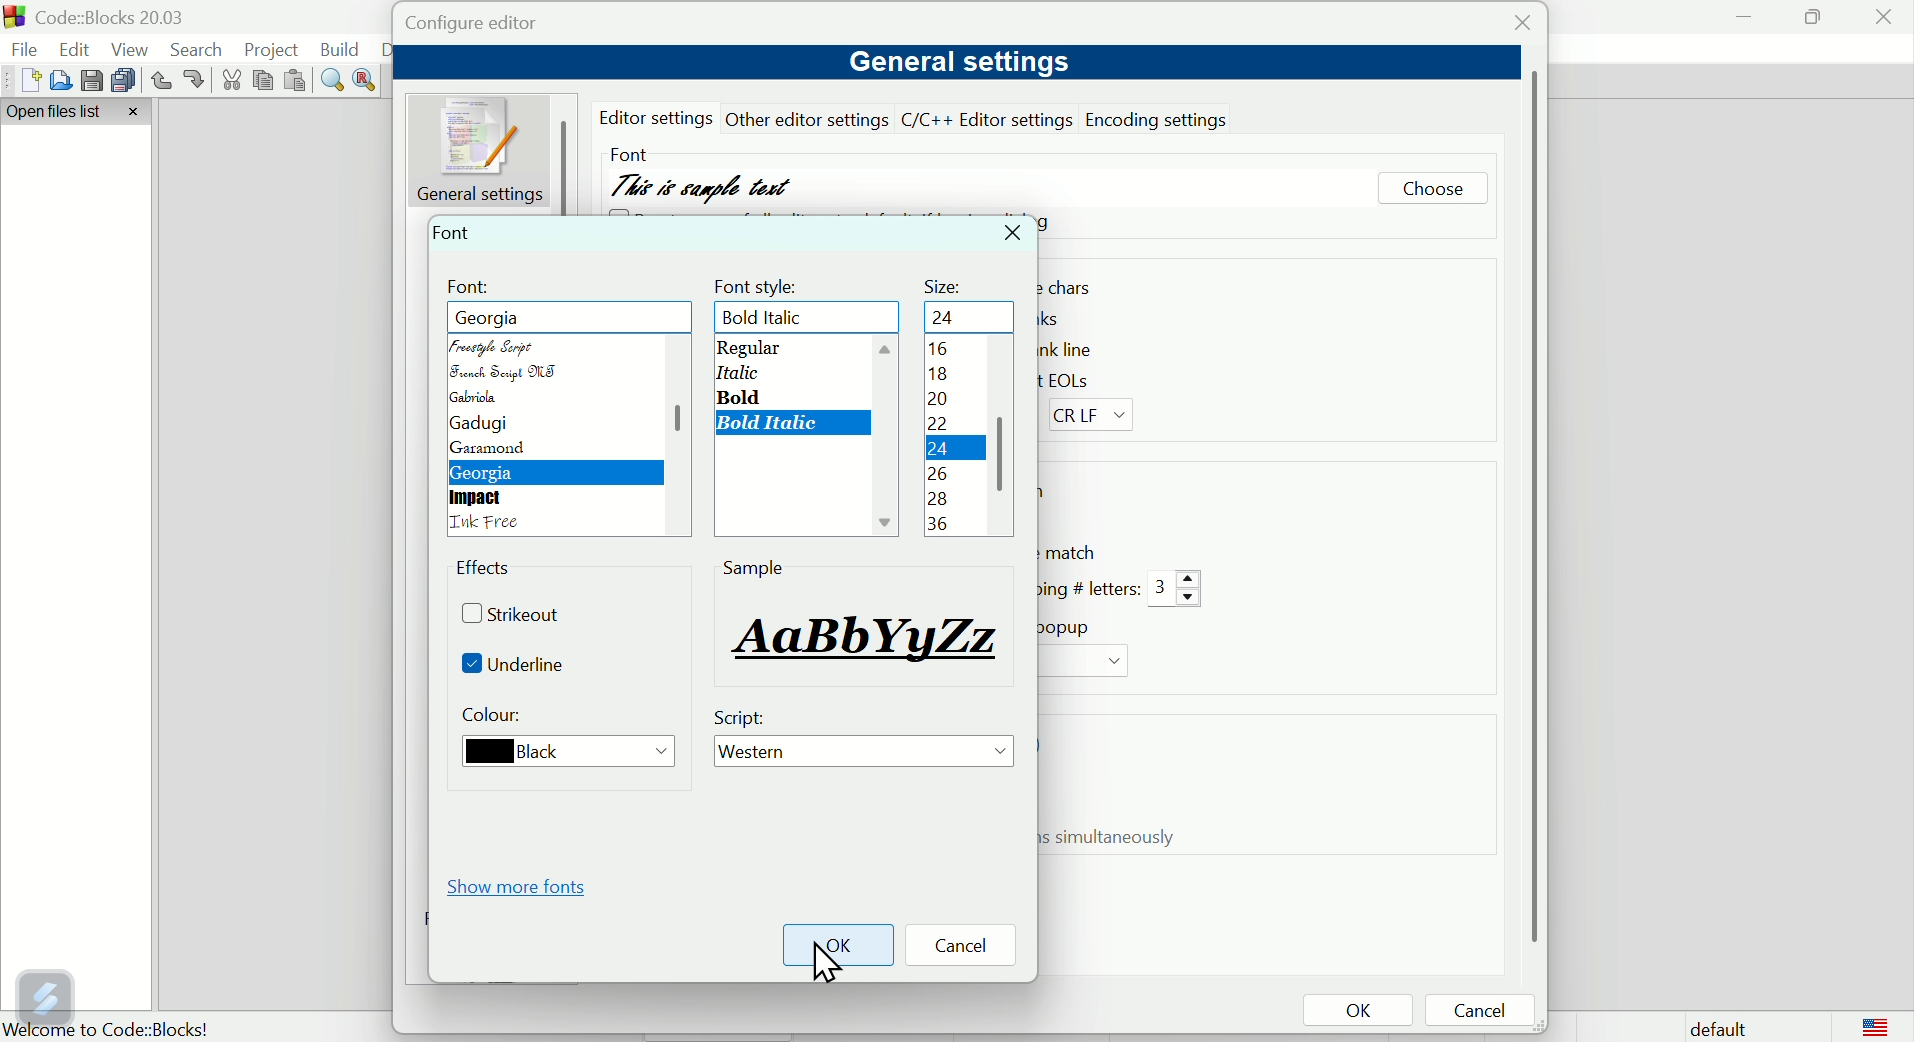  What do you see at coordinates (499, 345) in the screenshot?
I see `Freestyle script` at bounding box center [499, 345].